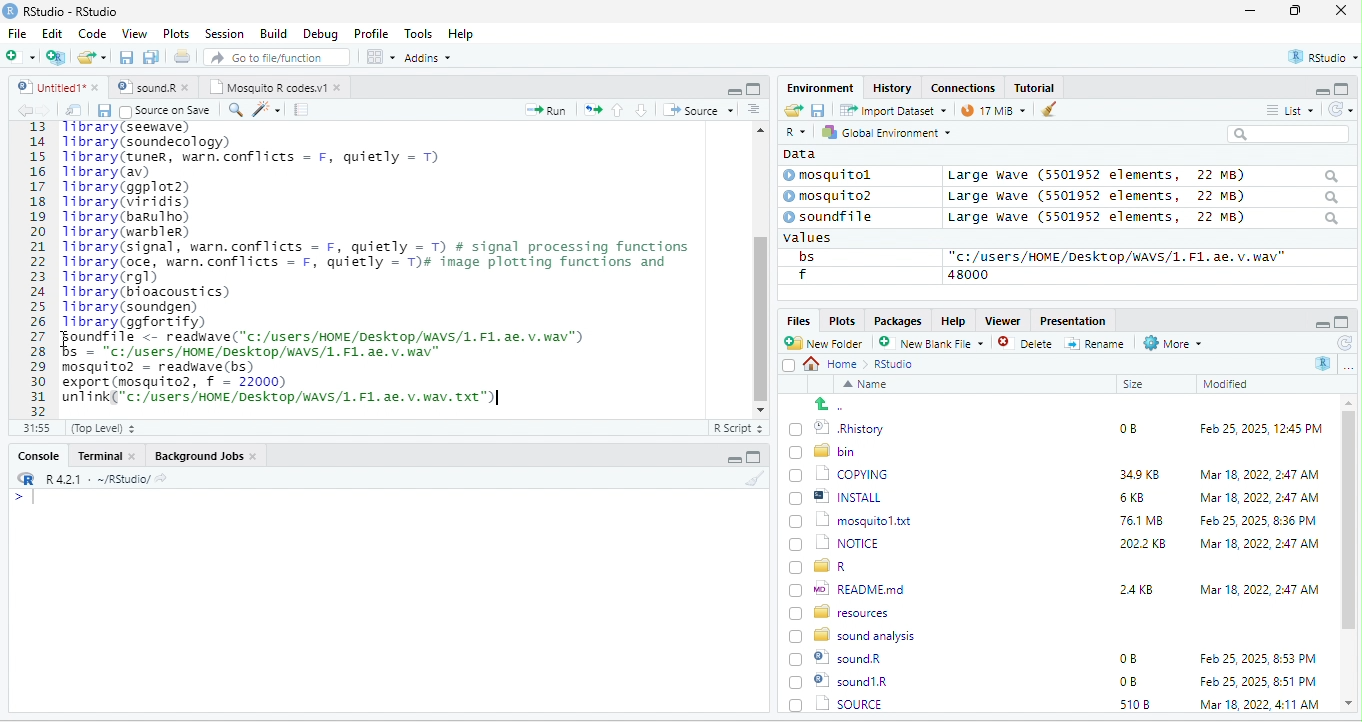  I want to click on Adonns , so click(428, 61).